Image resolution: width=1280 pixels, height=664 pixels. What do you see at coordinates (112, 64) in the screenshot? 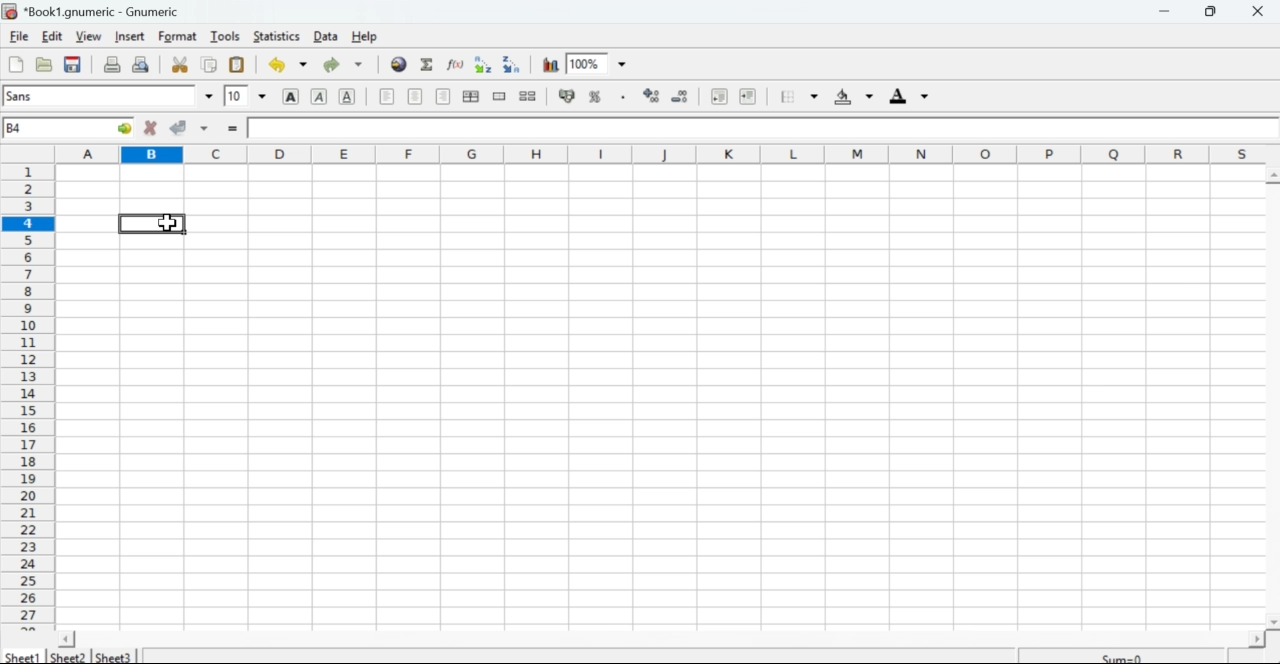
I see `Print file` at bounding box center [112, 64].